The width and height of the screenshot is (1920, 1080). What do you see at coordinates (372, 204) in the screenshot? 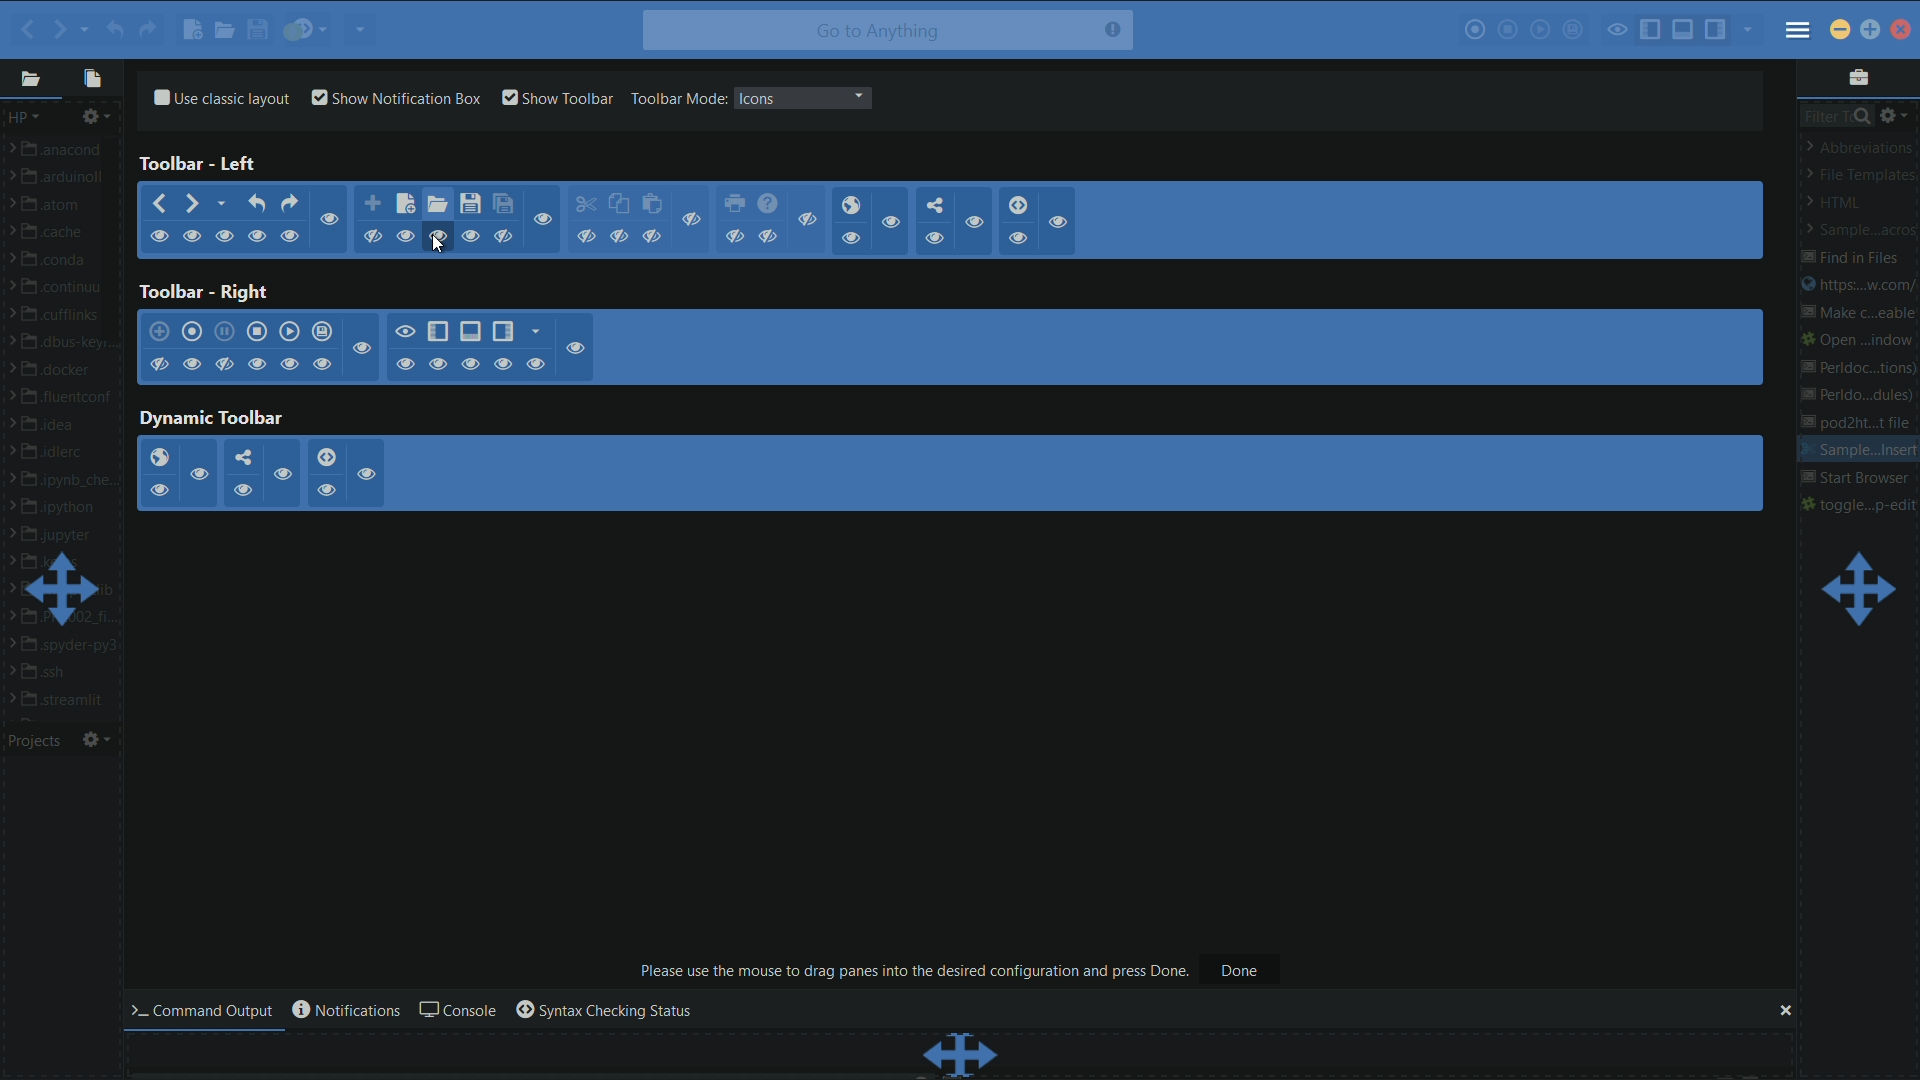
I see `new tab` at bounding box center [372, 204].